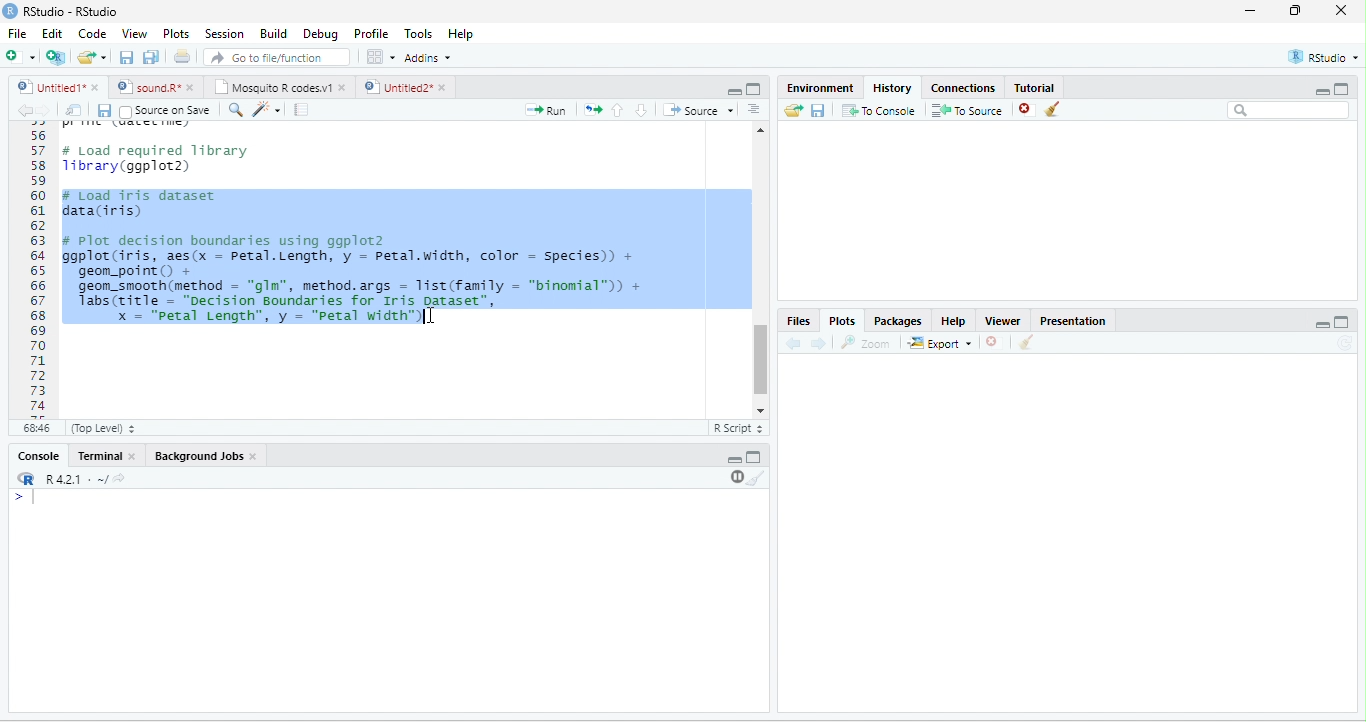  Describe the element at coordinates (431, 317) in the screenshot. I see `cursor` at that location.